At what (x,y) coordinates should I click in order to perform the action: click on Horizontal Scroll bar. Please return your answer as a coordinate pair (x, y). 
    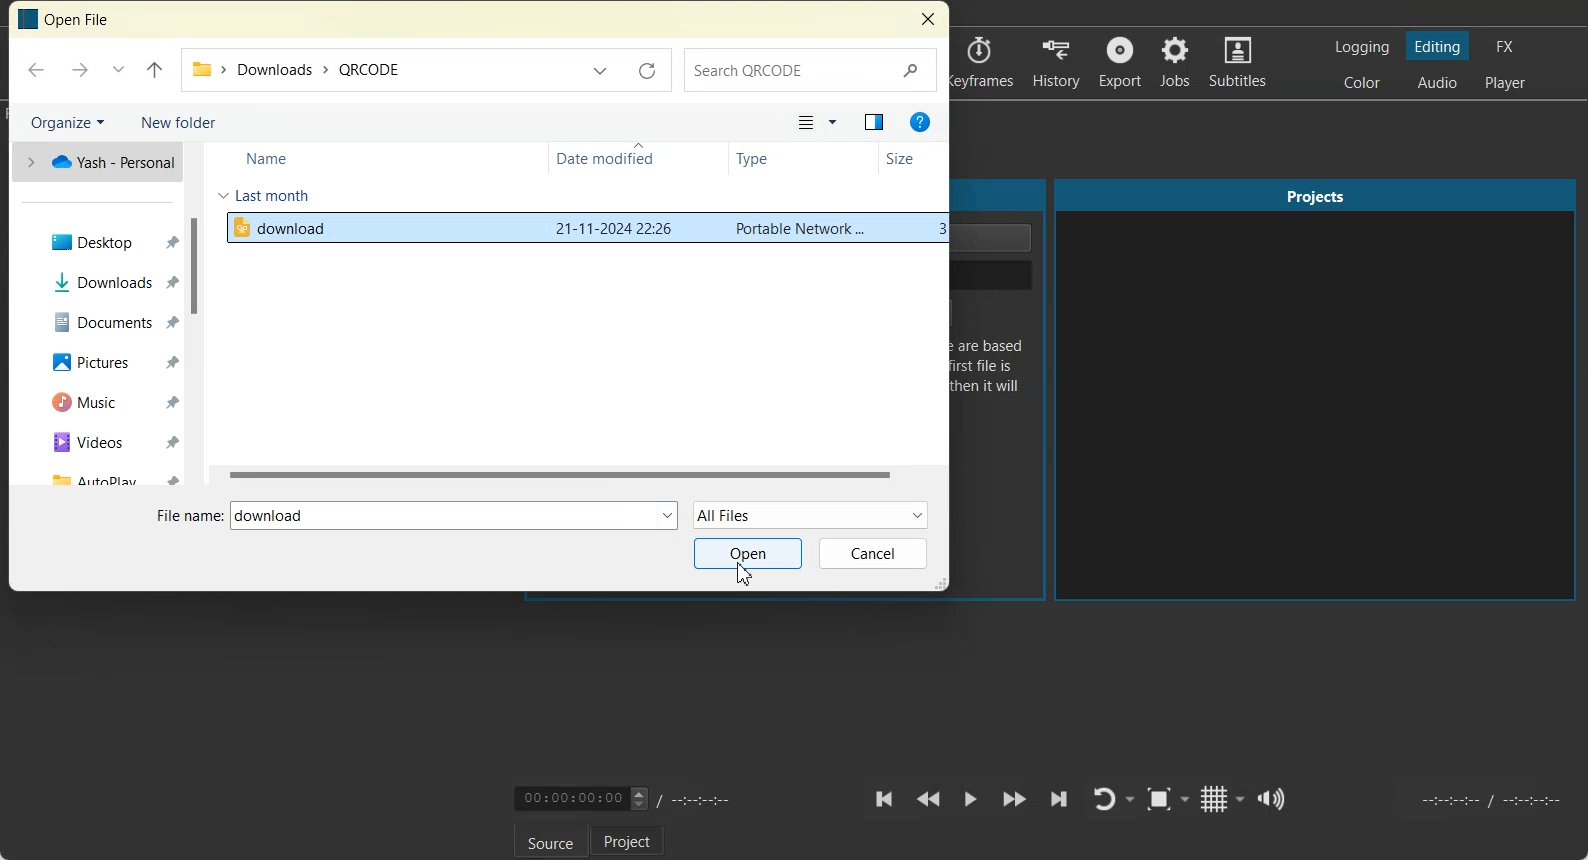
    Looking at the image, I should click on (577, 476).